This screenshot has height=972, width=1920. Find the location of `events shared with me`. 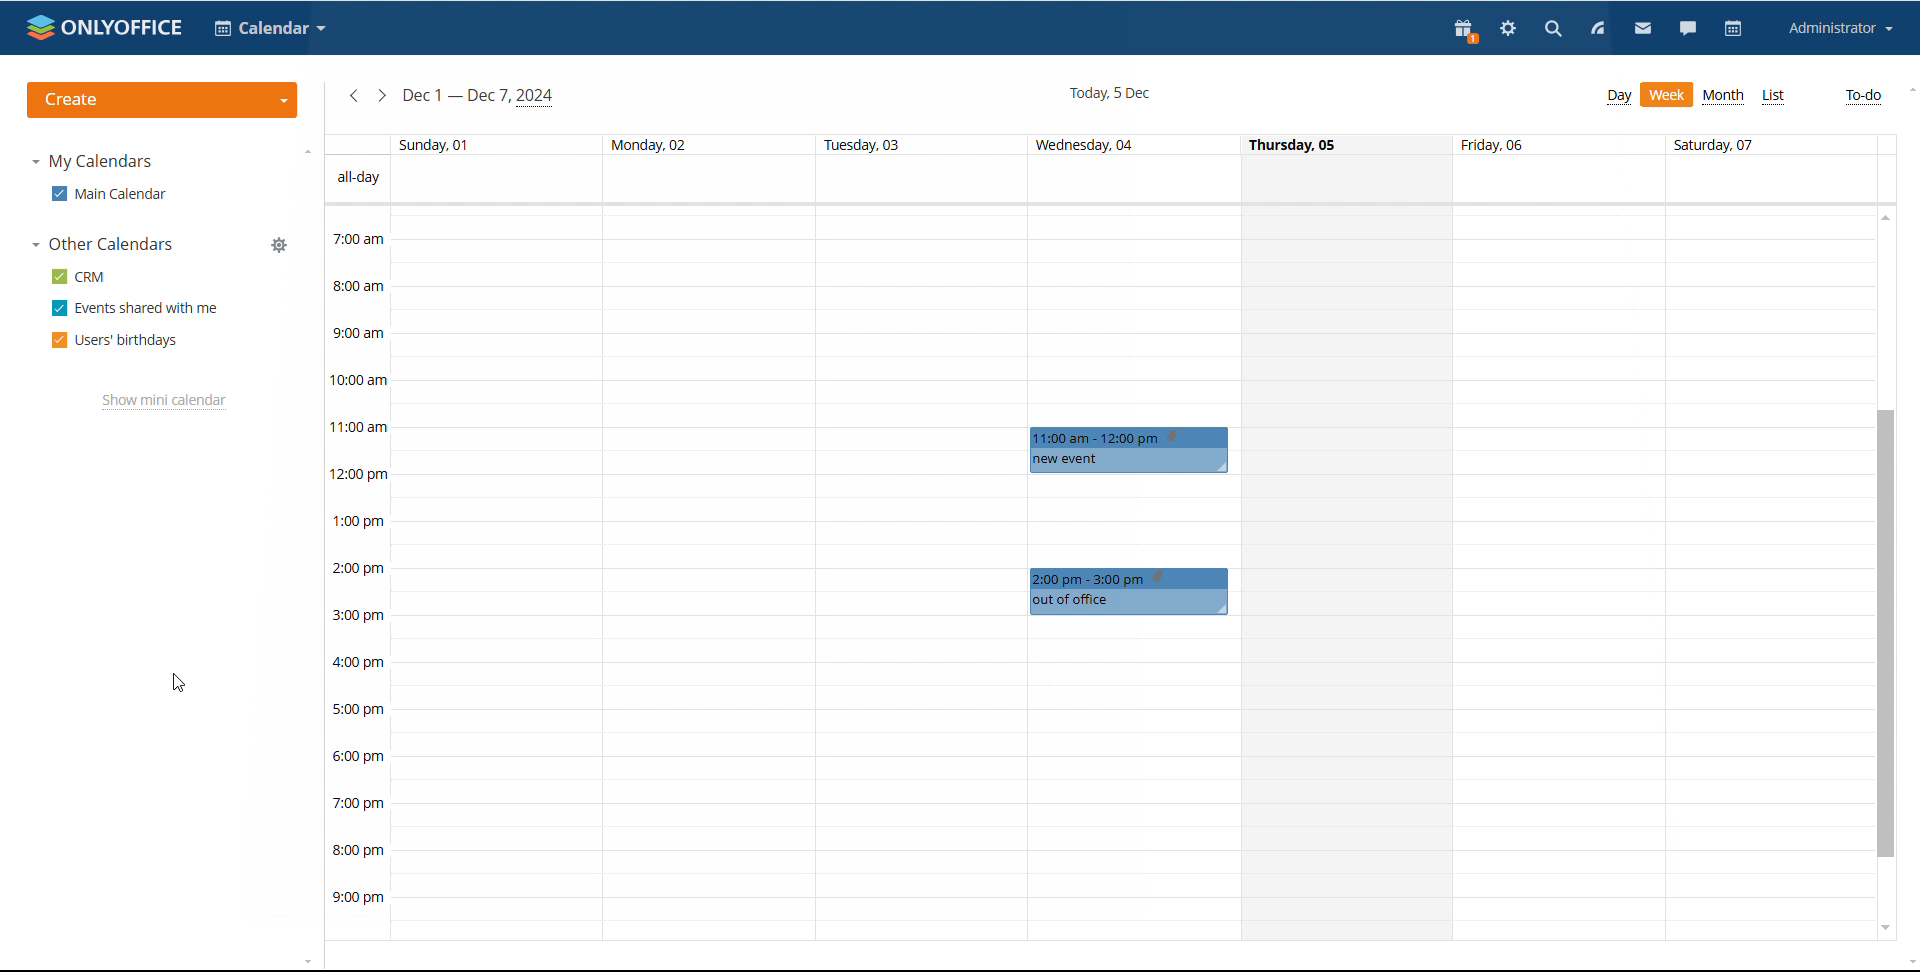

events shared with me is located at coordinates (136, 307).